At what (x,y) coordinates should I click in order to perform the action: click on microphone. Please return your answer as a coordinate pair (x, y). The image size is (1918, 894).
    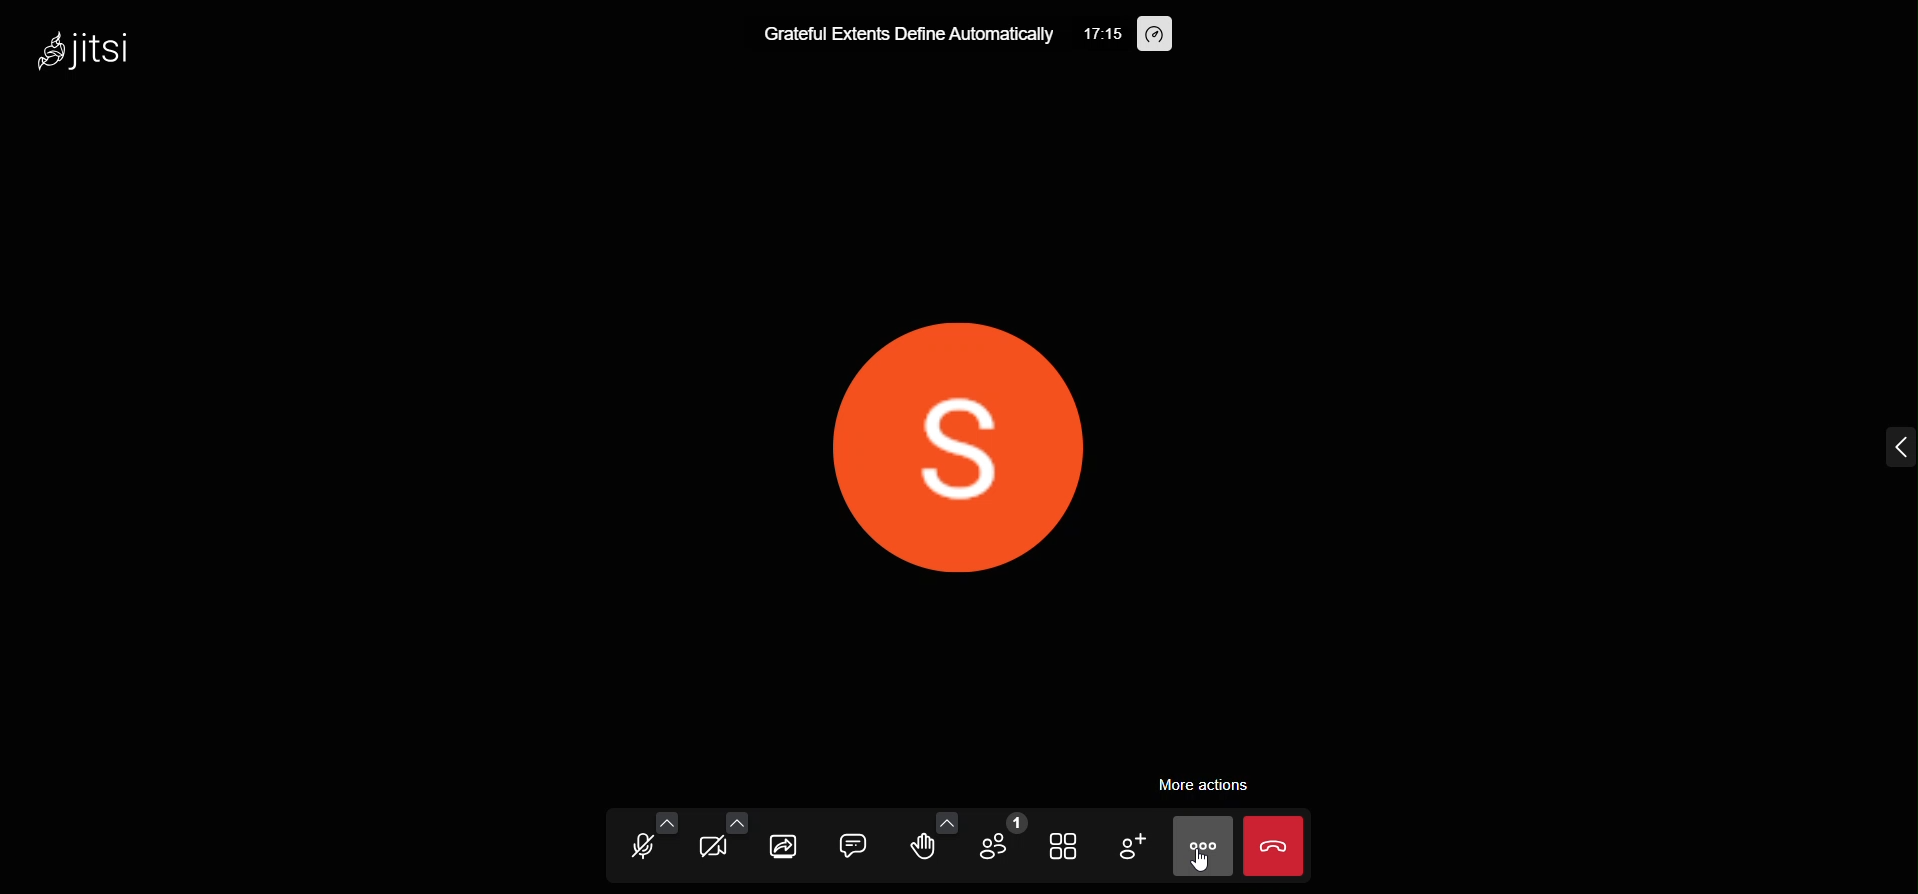
    Looking at the image, I should click on (642, 851).